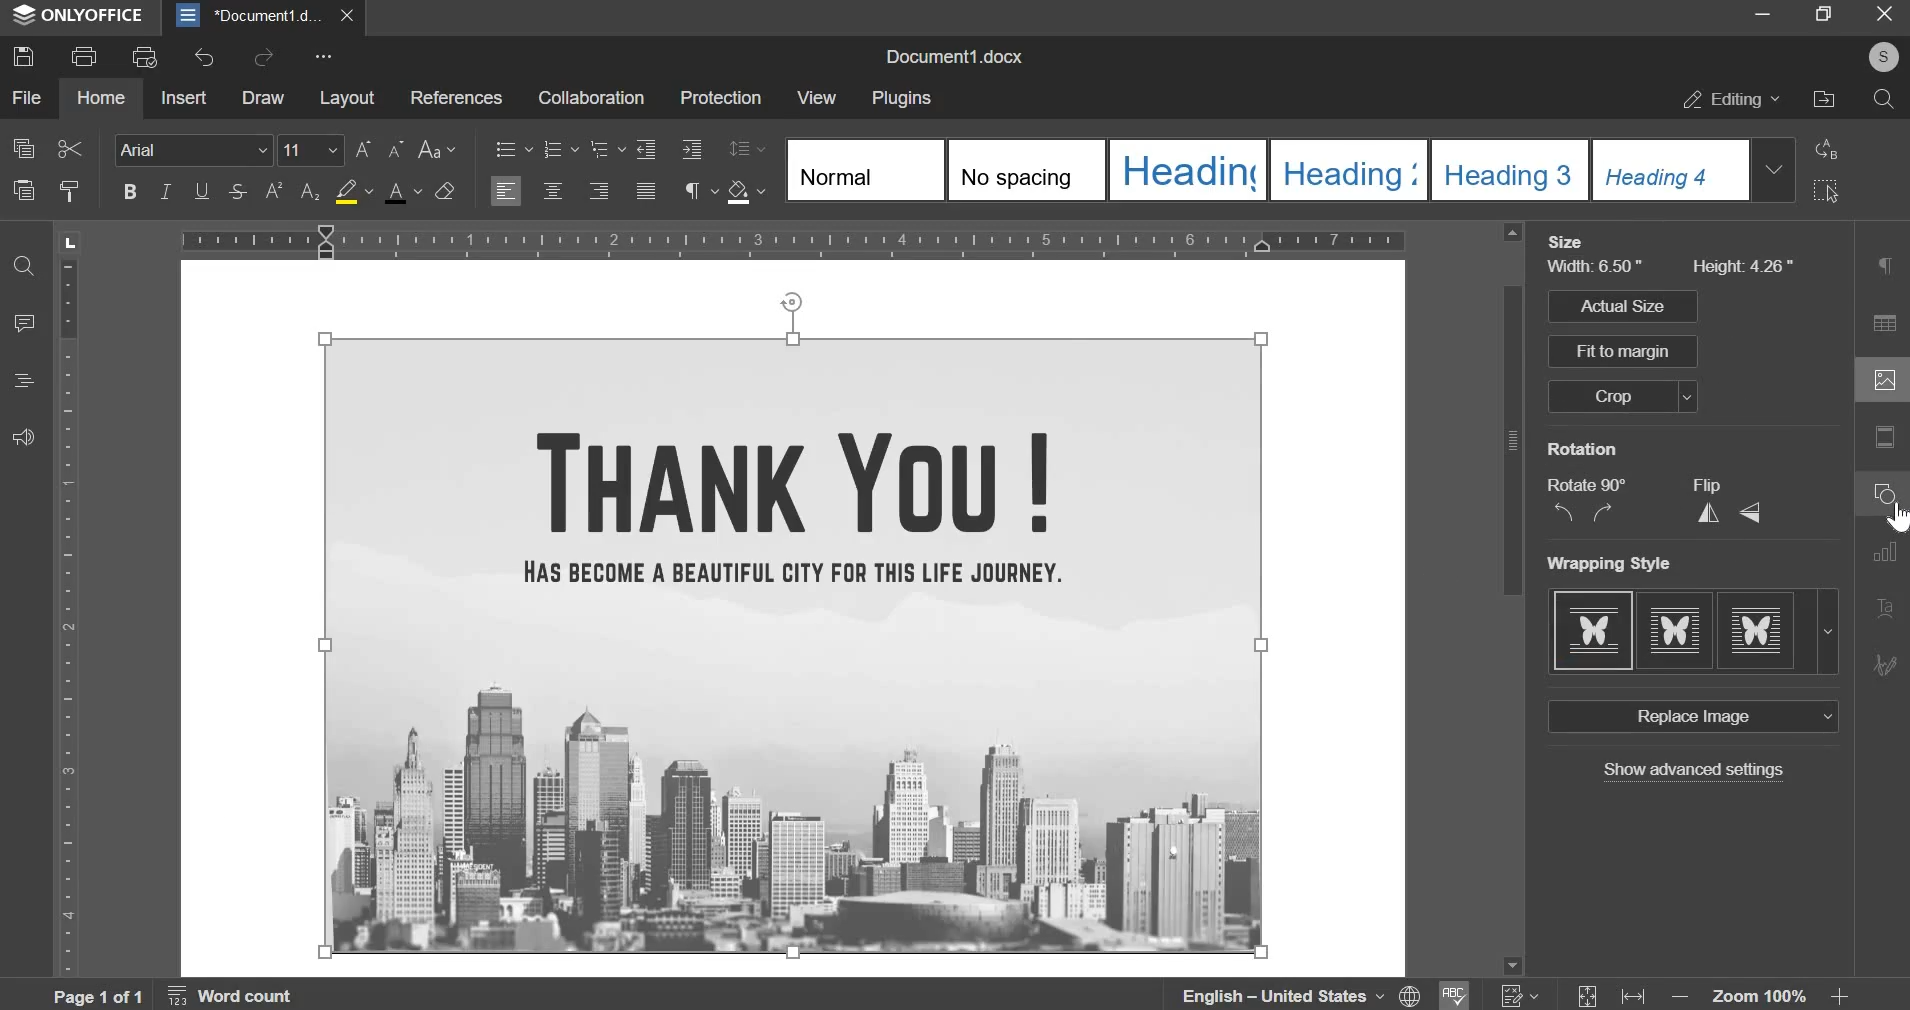 This screenshot has width=1910, height=1010. I want to click on Paragraph settings, so click(1880, 267).